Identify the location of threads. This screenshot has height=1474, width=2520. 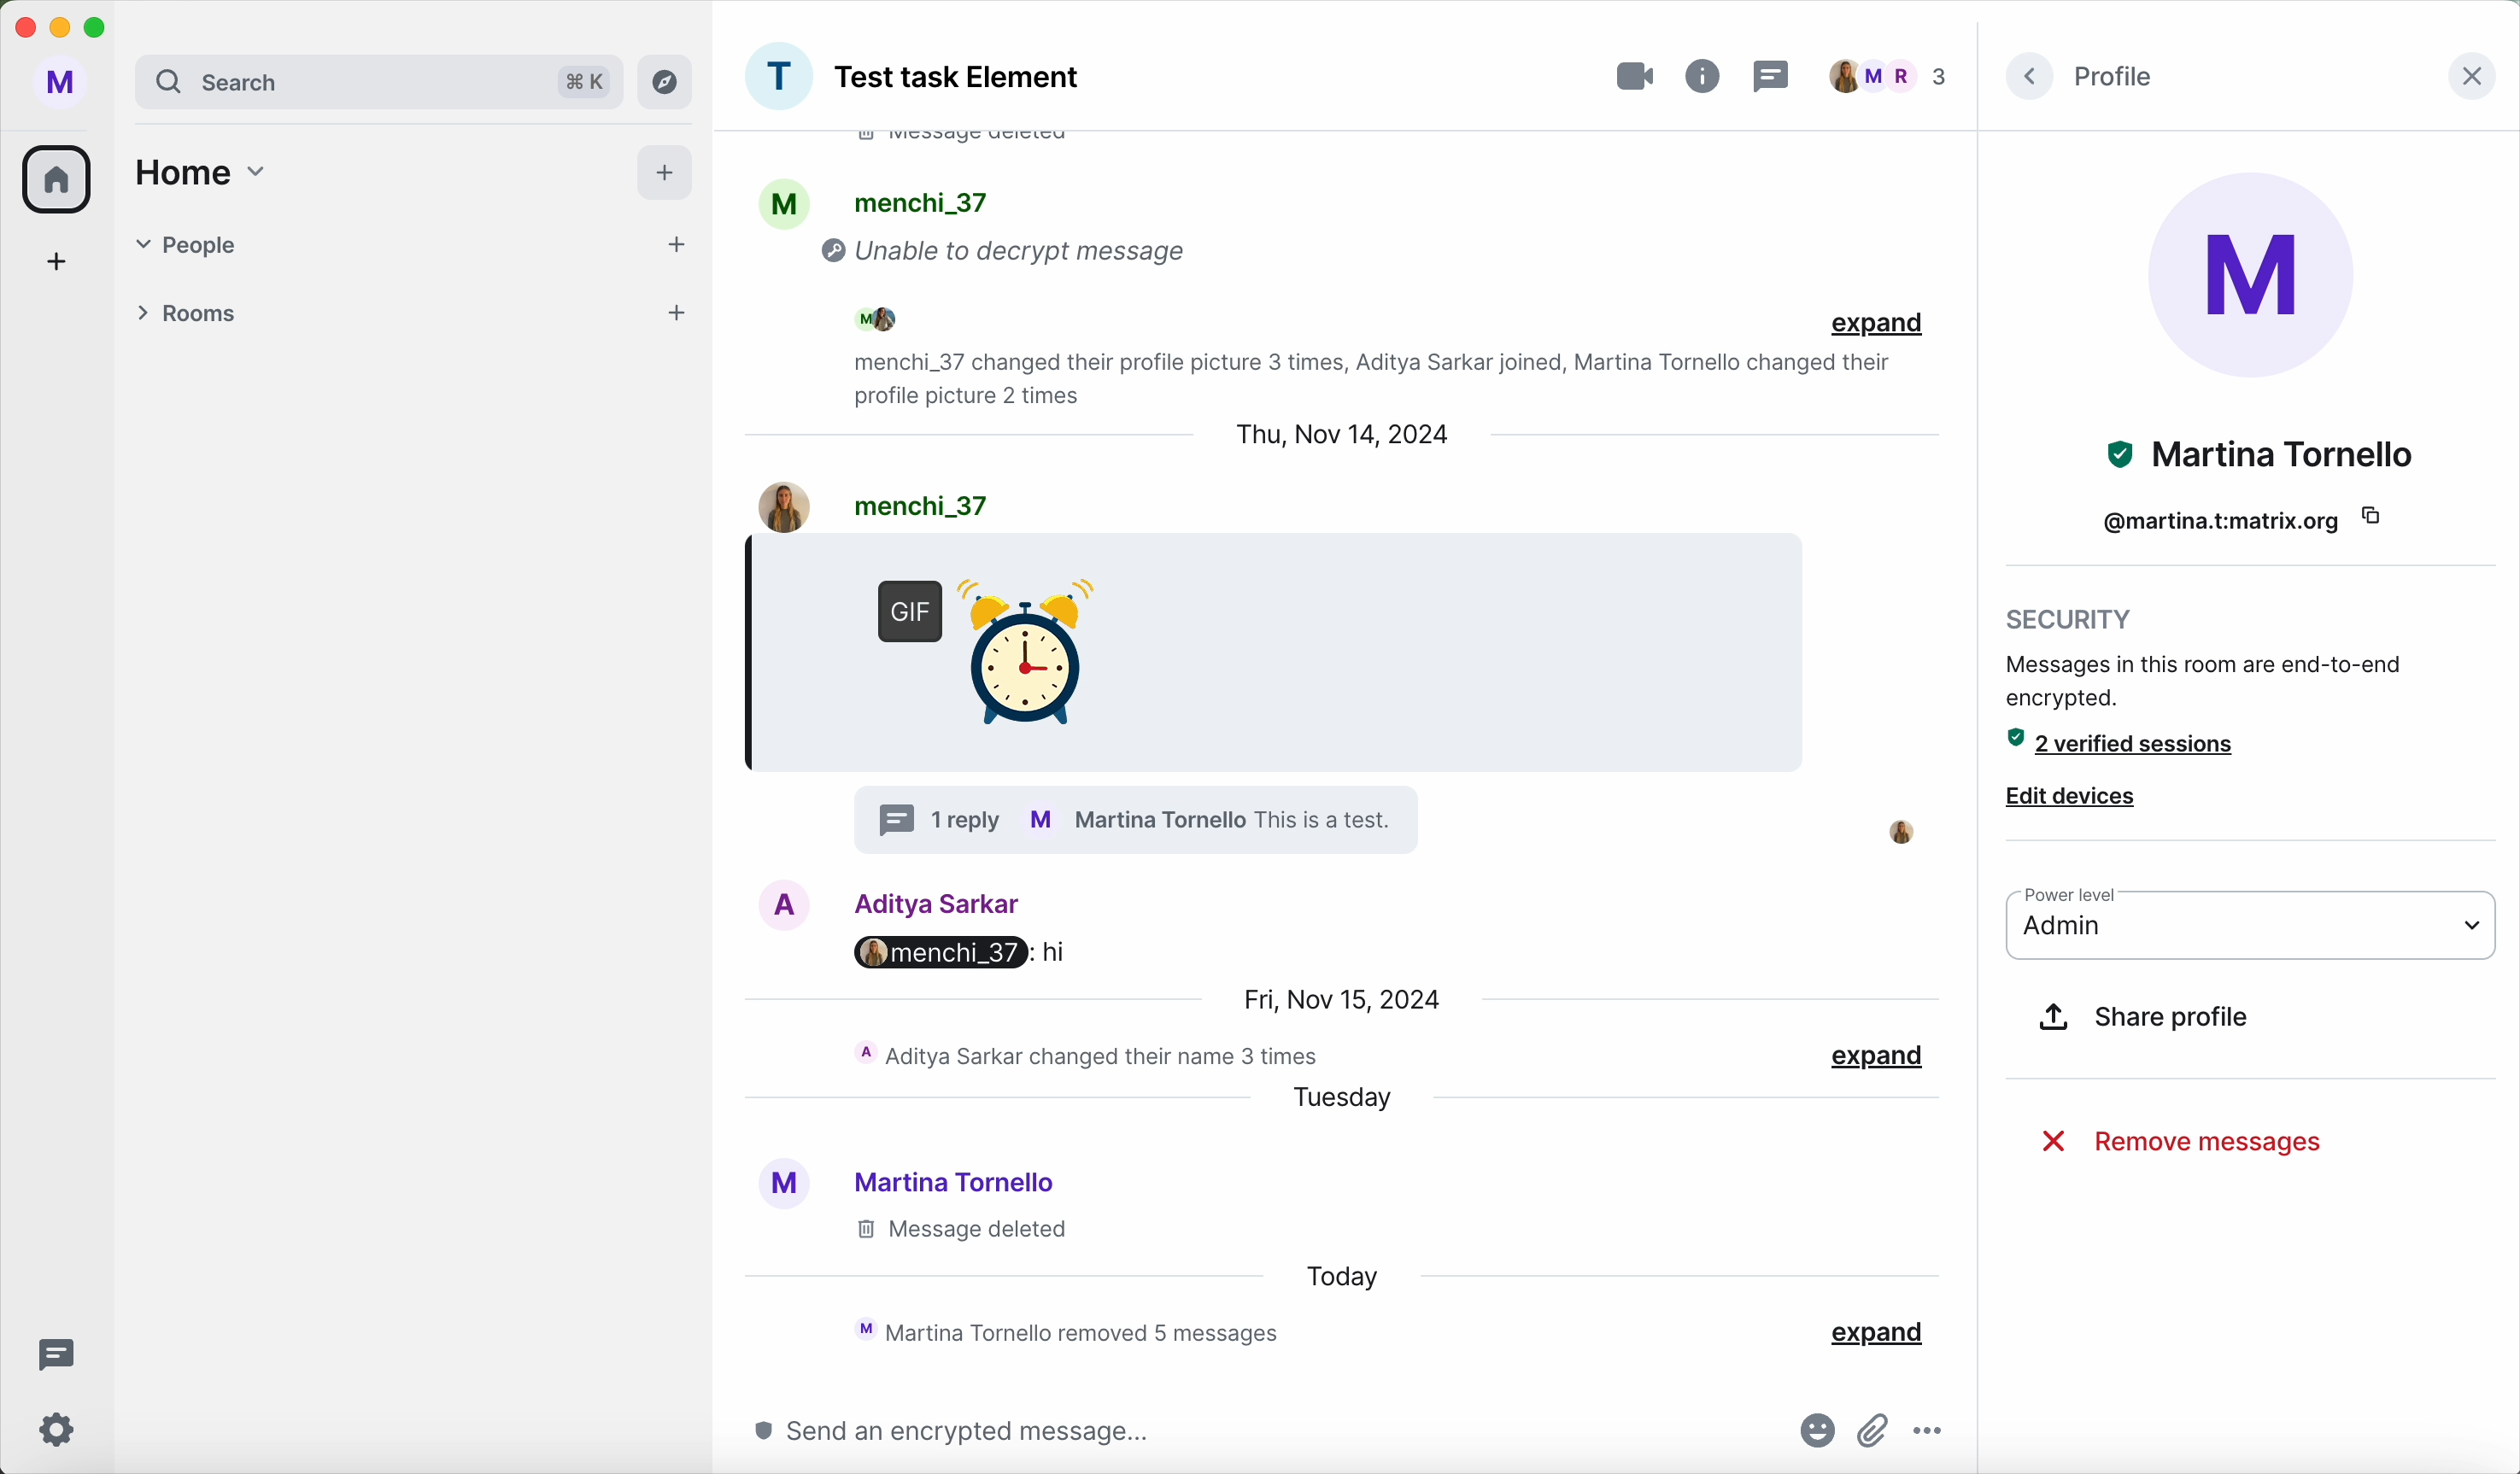
(1779, 76).